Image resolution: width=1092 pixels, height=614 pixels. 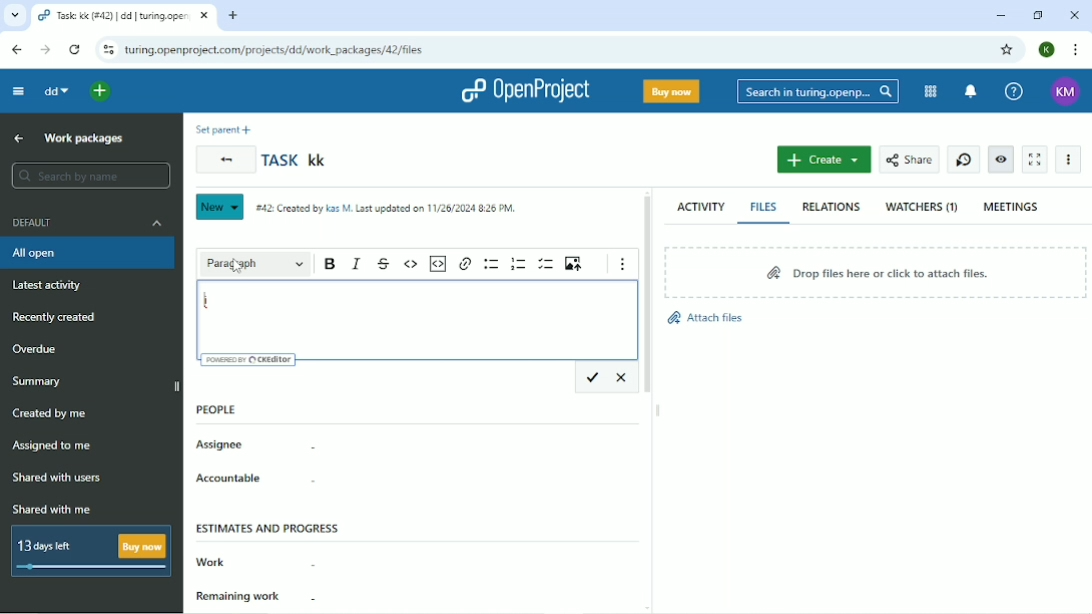 What do you see at coordinates (57, 478) in the screenshot?
I see `Shared with users` at bounding box center [57, 478].